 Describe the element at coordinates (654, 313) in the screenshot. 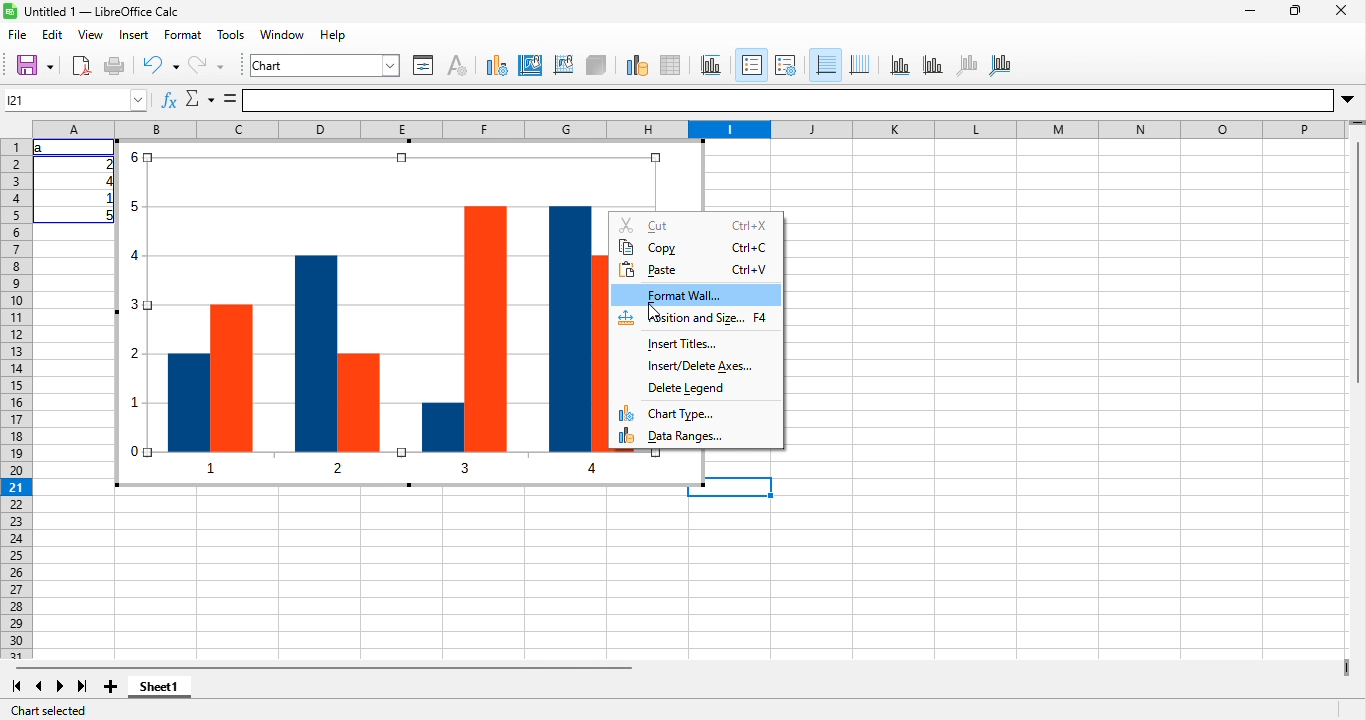

I see `cursor` at that location.